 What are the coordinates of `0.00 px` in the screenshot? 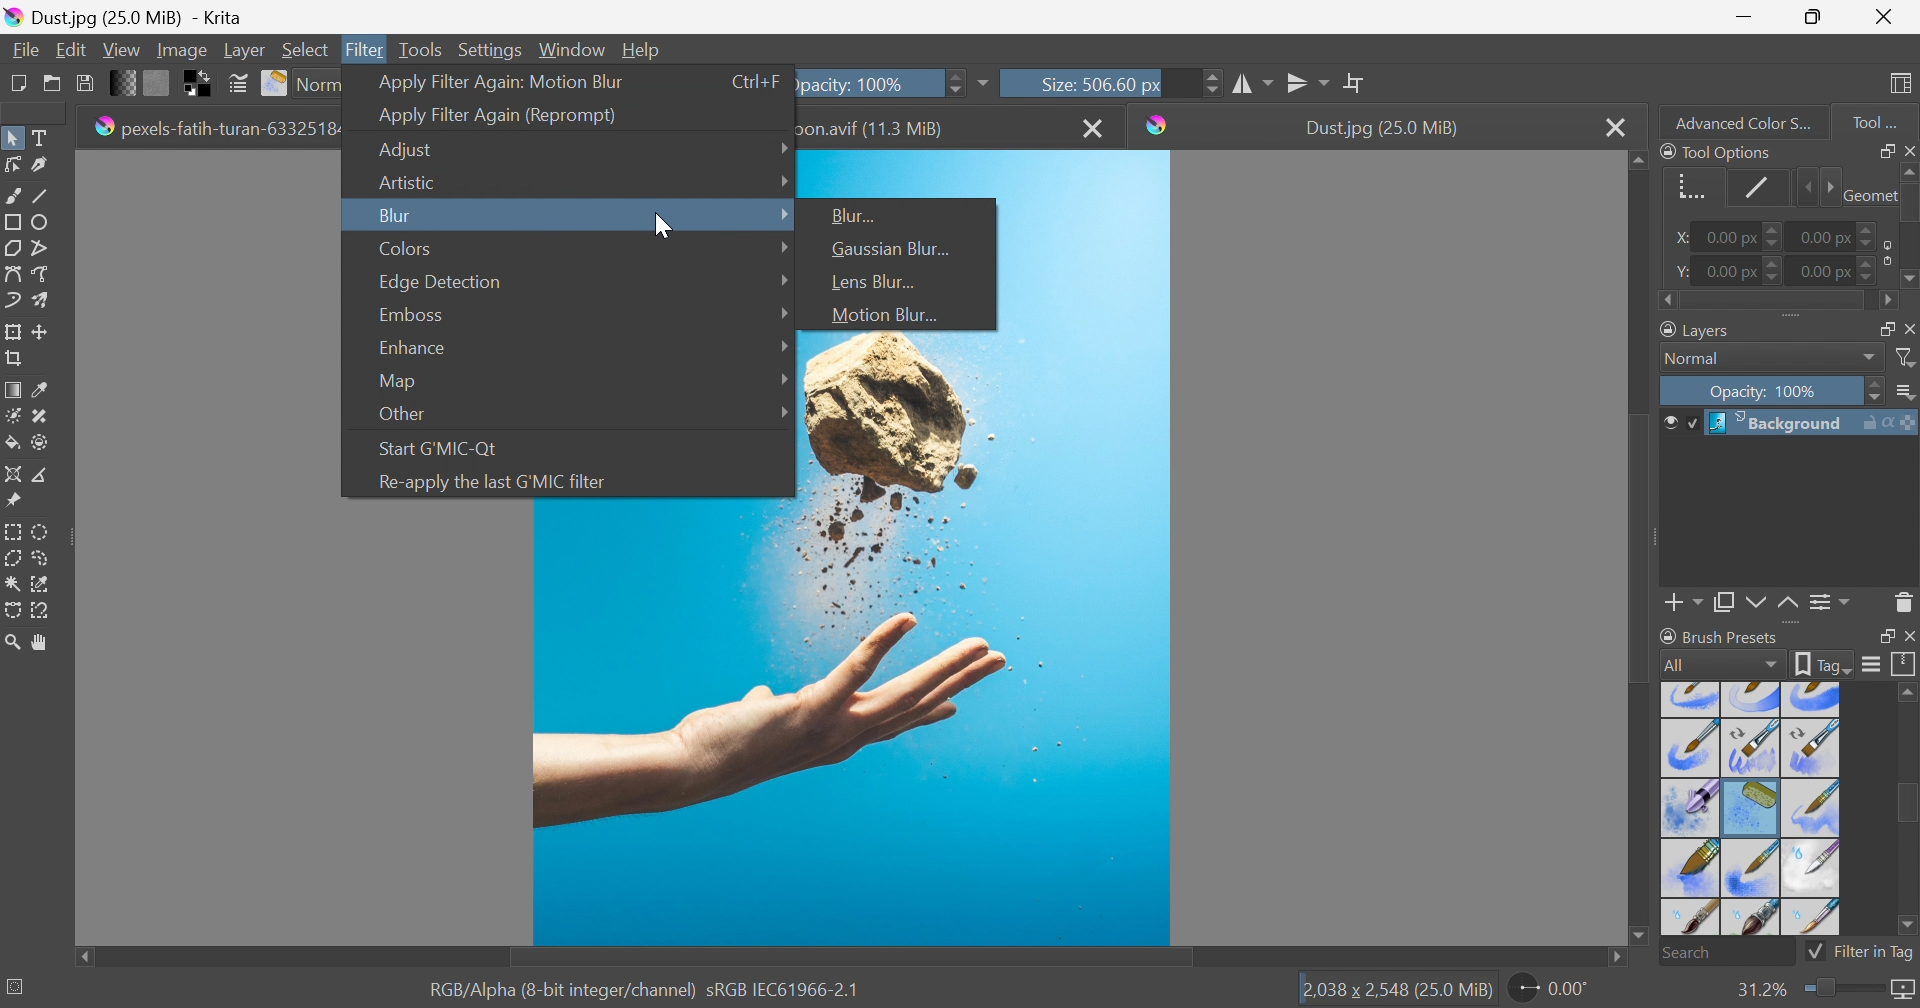 It's located at (1732, 272).